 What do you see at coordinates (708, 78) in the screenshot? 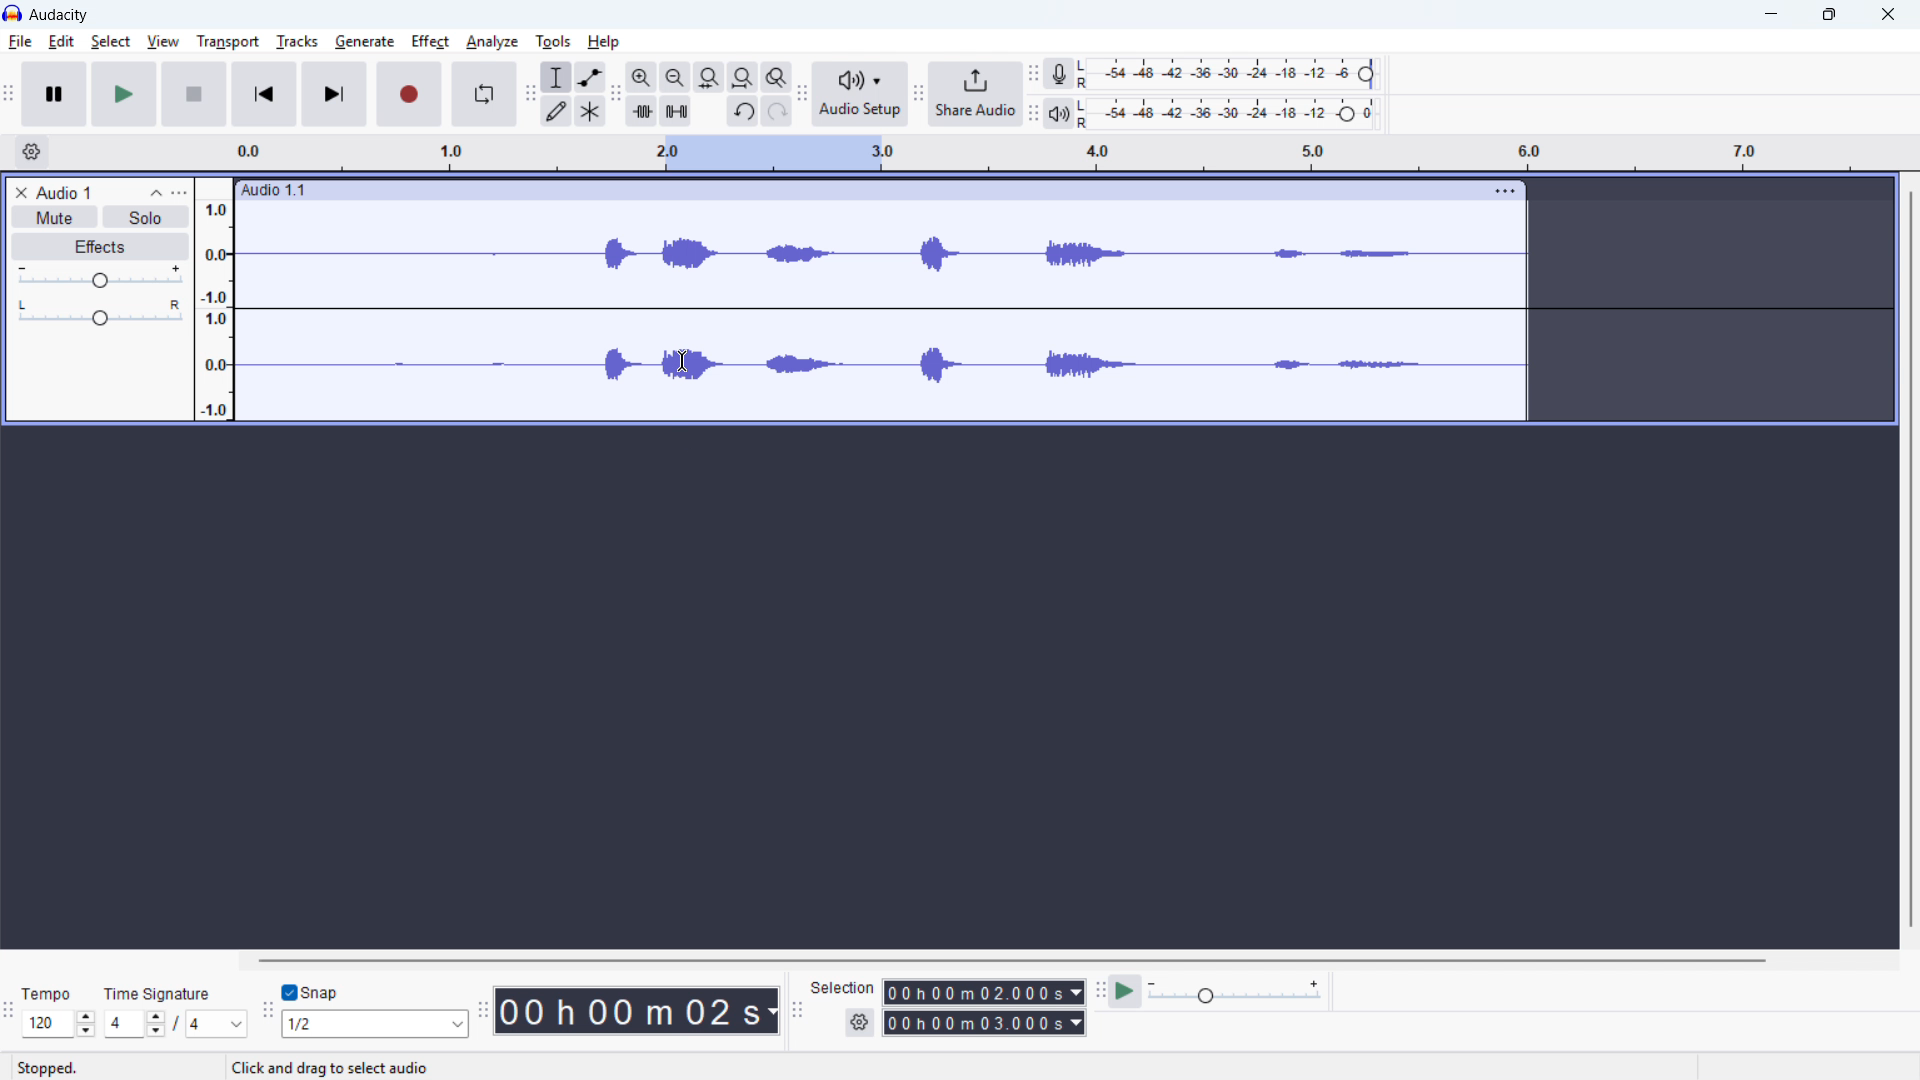
I see `Fit selection to width` at bounding box center [708, 78].